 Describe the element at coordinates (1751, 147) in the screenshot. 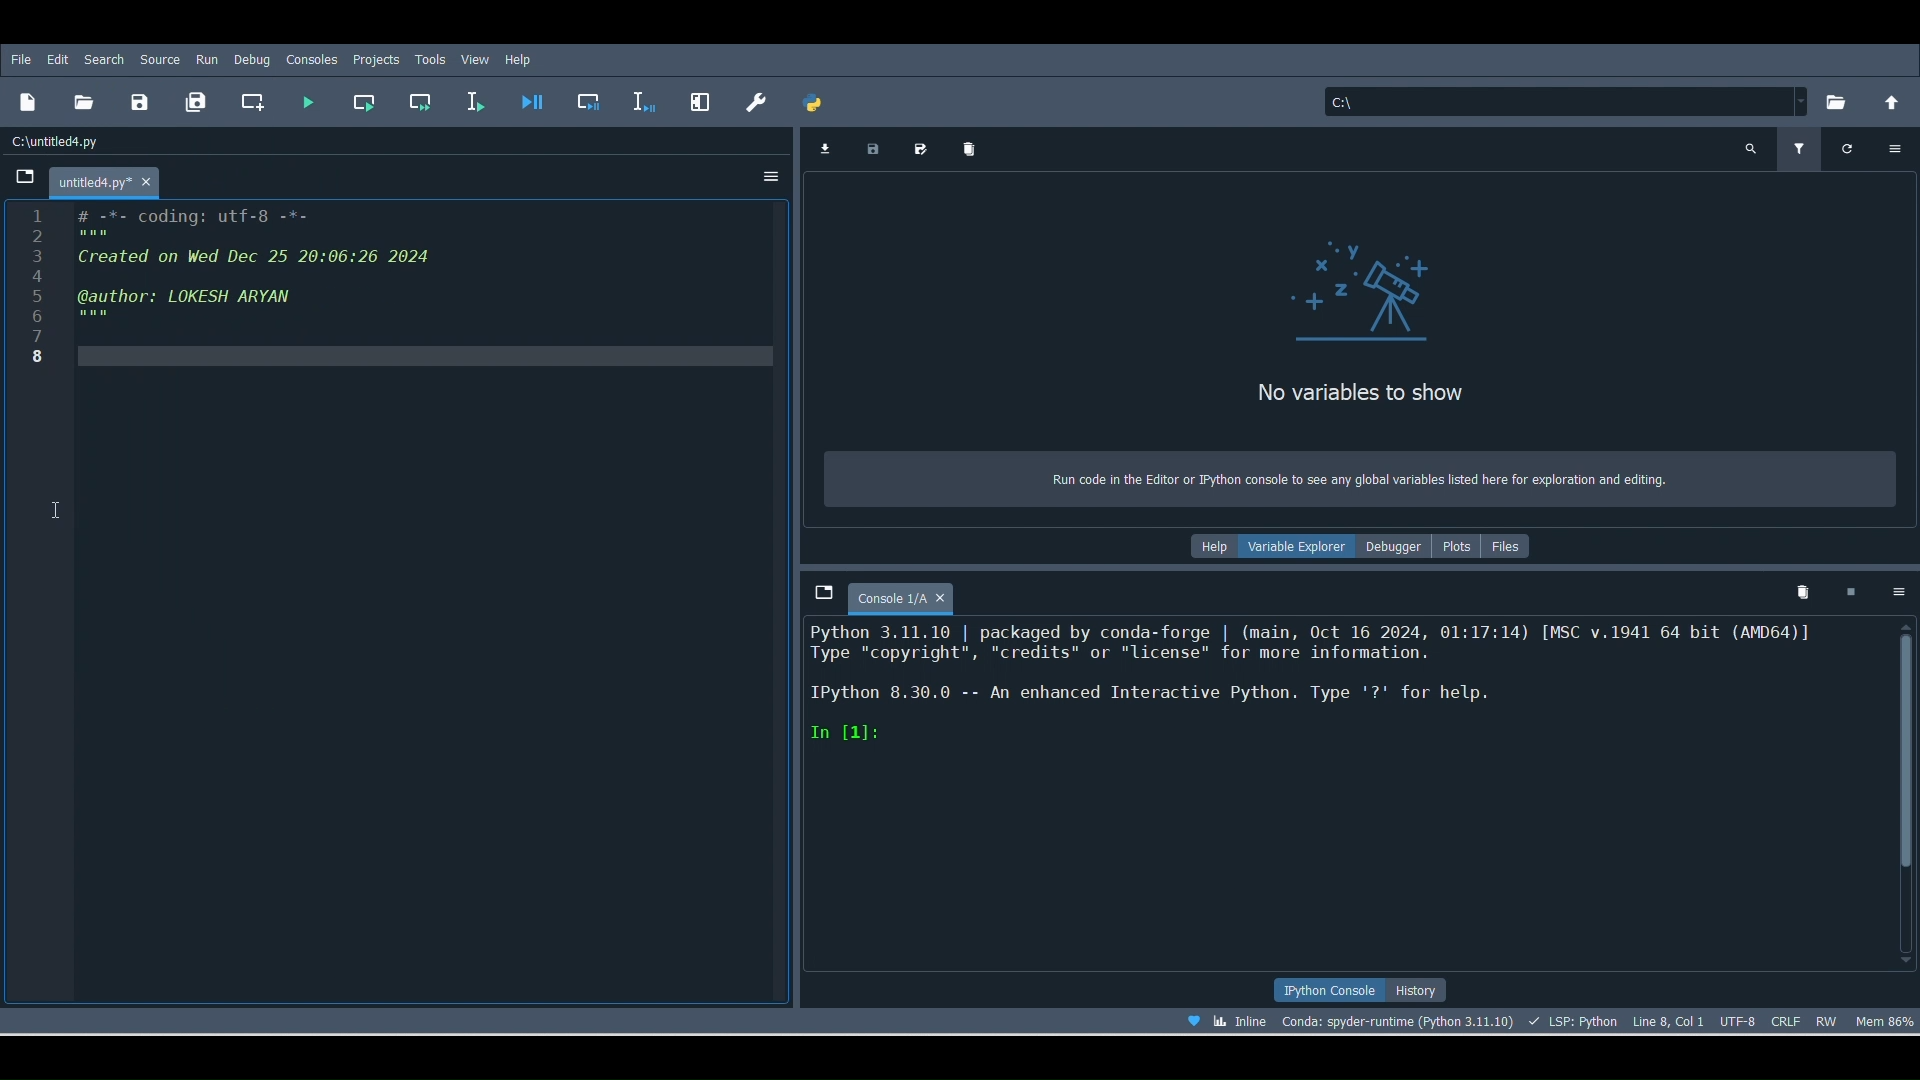

I see `Search variable names and types (Ctrl + F)` at that location.